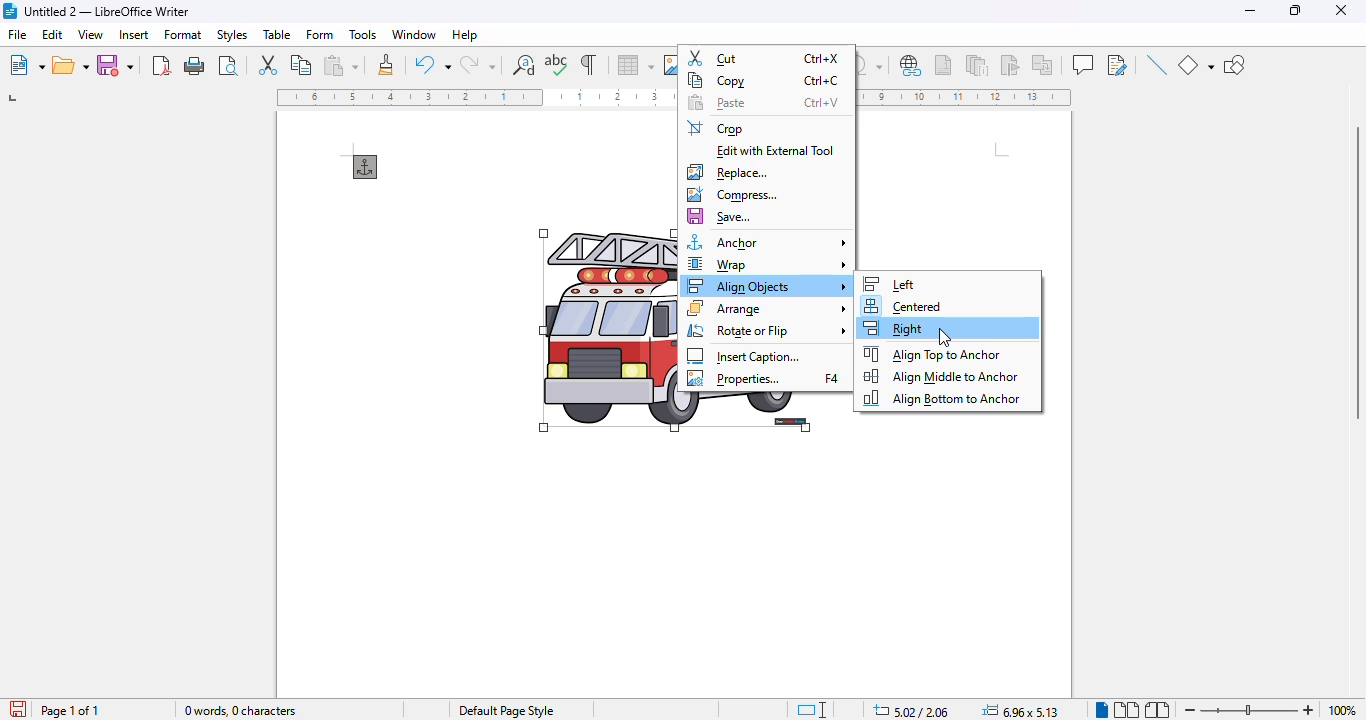  What do you see at coordinates (478, 65) in the screenshot?
I see `redo` at bounding box center [478, 65].